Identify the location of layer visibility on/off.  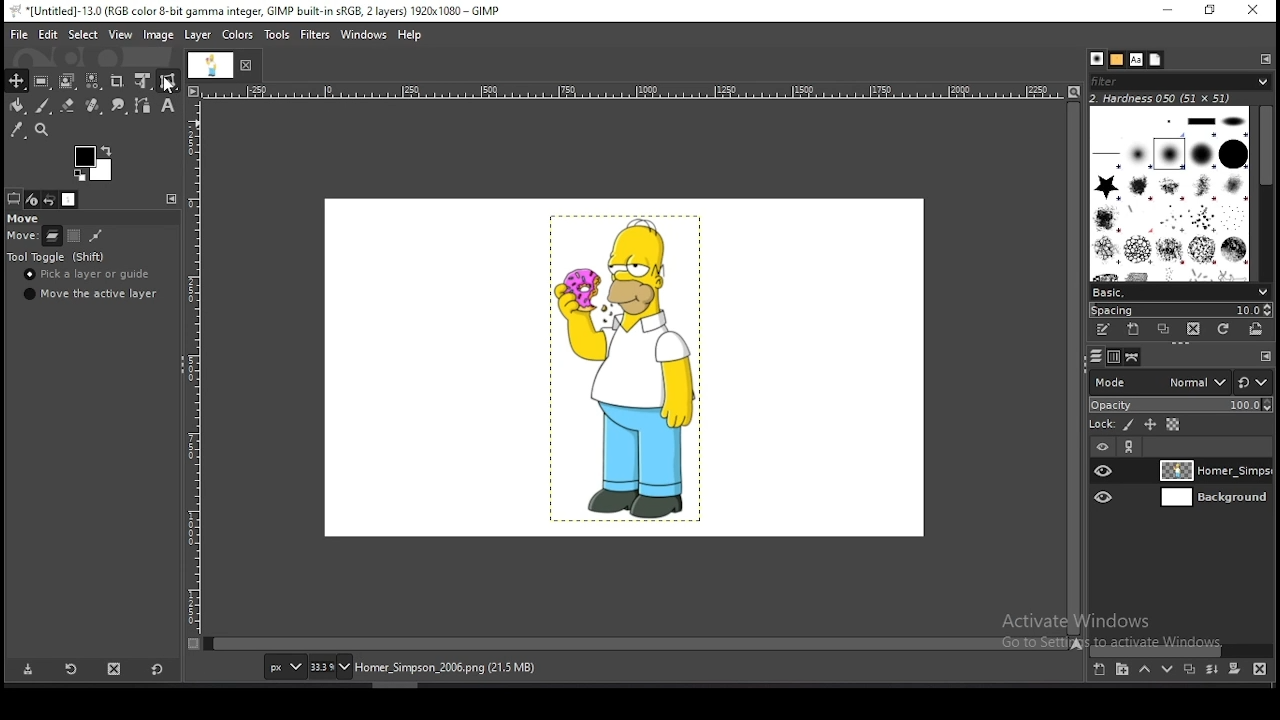
(1105, 497).